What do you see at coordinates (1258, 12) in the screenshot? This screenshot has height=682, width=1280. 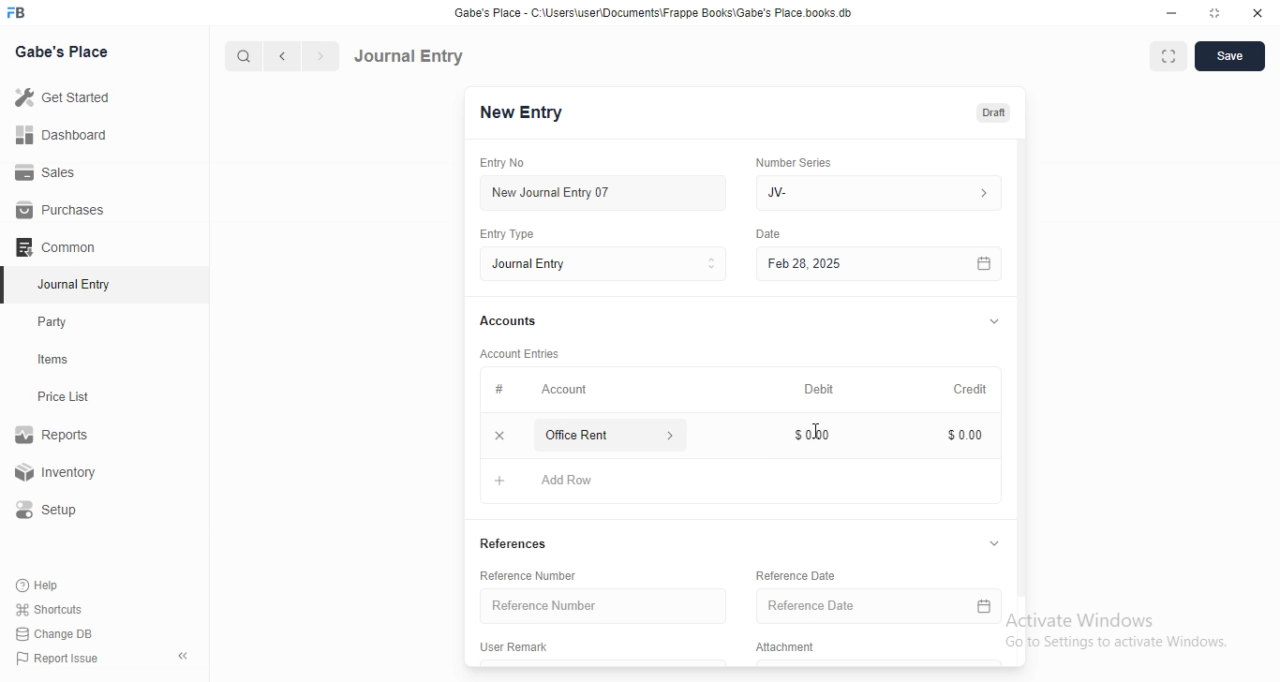 I see `close` at bounding box center [1258, 12].